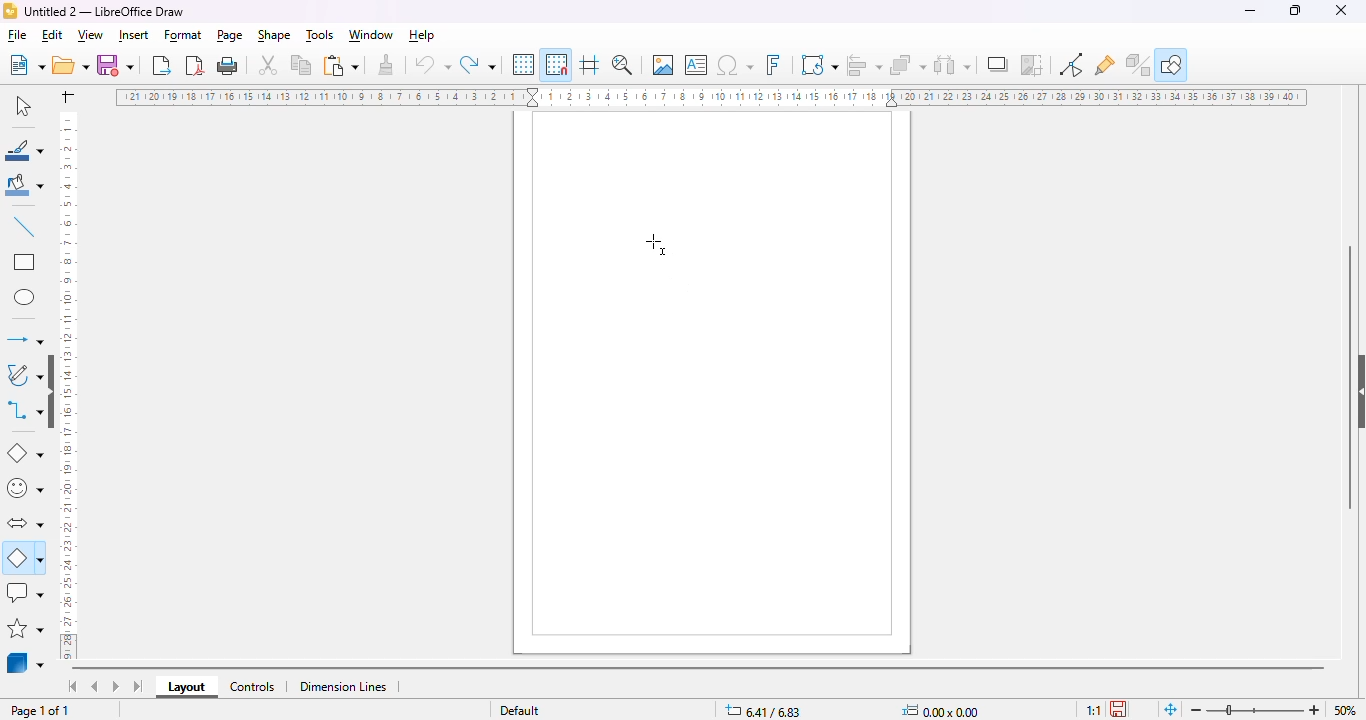 The image size is (1366, 720). I want to click on shadow, so click(998, 65).